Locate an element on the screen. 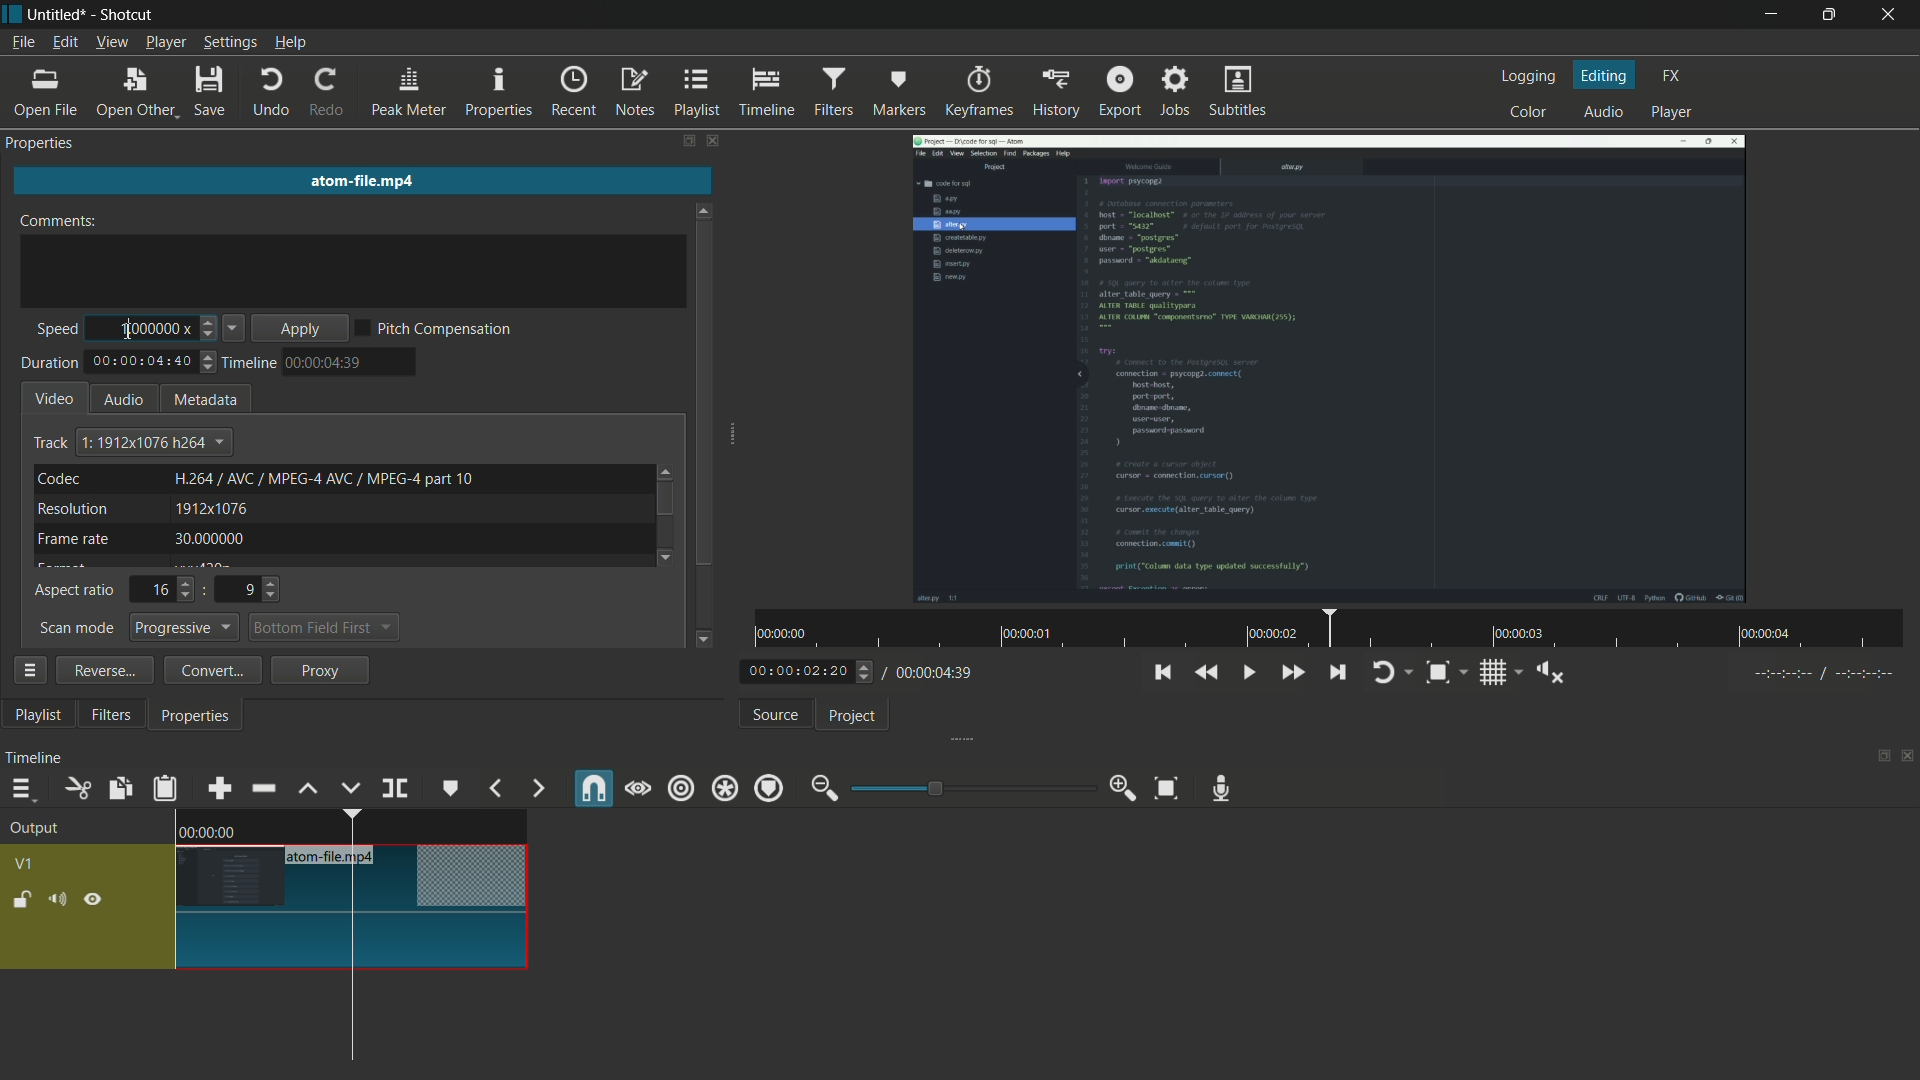  timeline is located at coordinates (247, 364).